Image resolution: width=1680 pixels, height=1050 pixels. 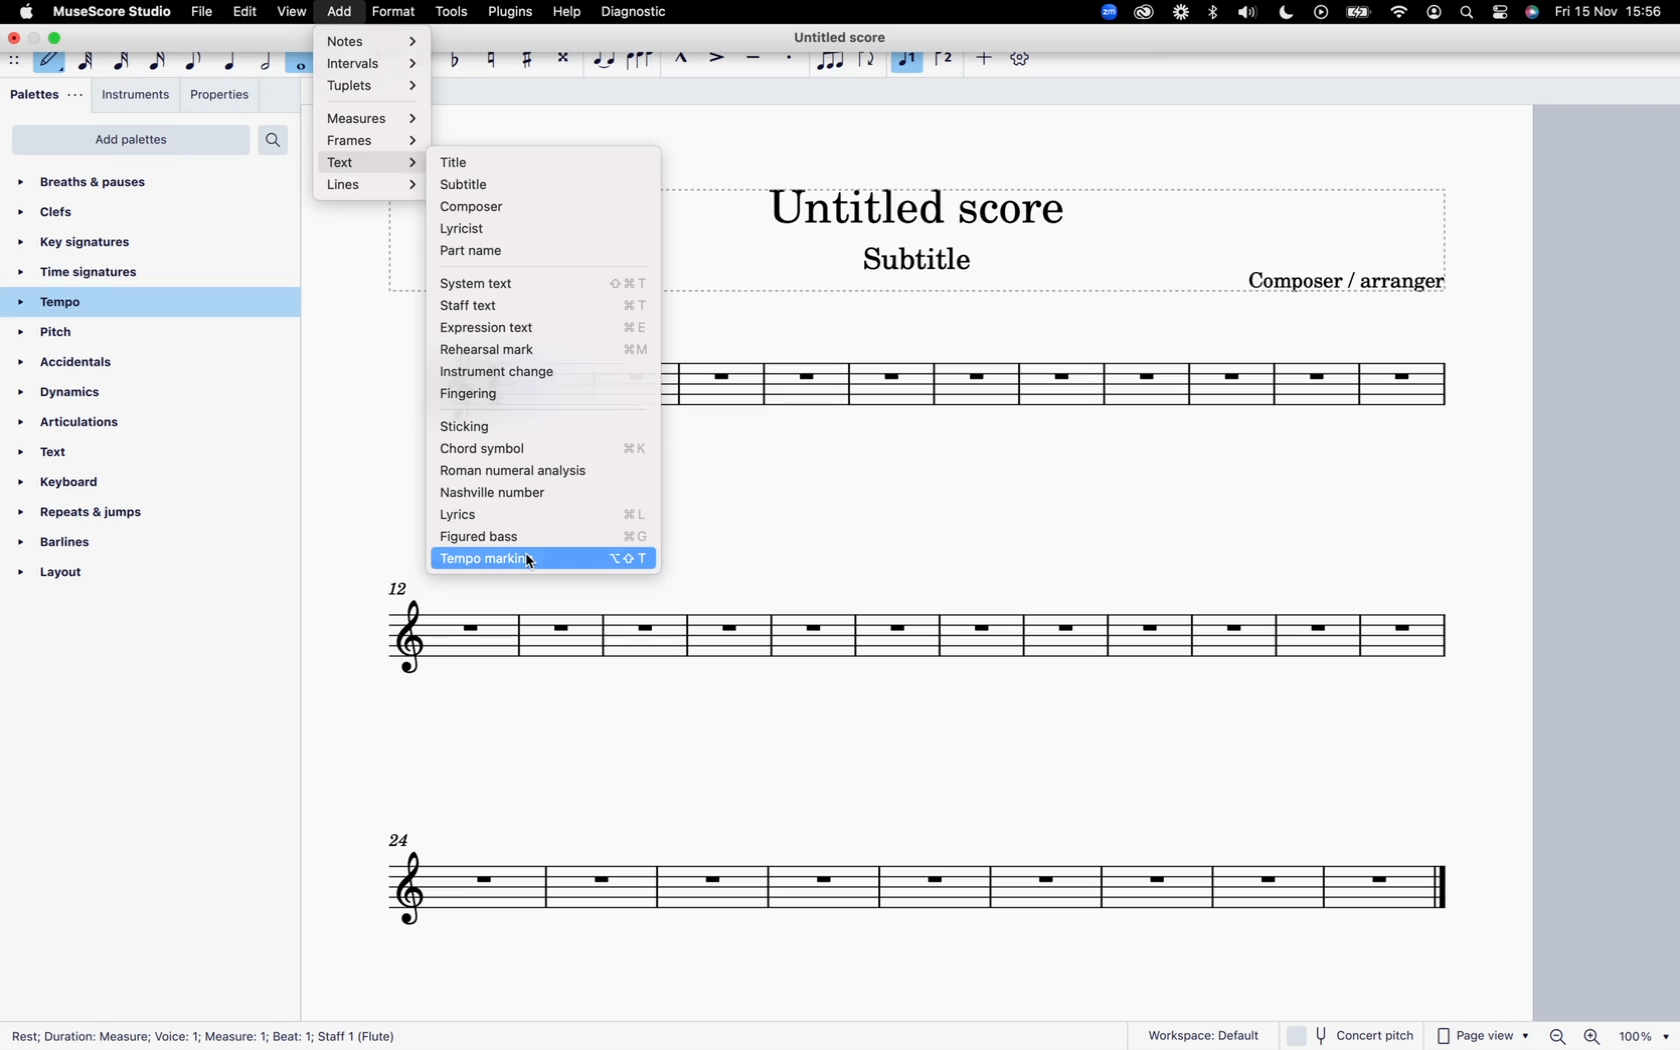 I want to click on intervals, so click(x=368, y=64).